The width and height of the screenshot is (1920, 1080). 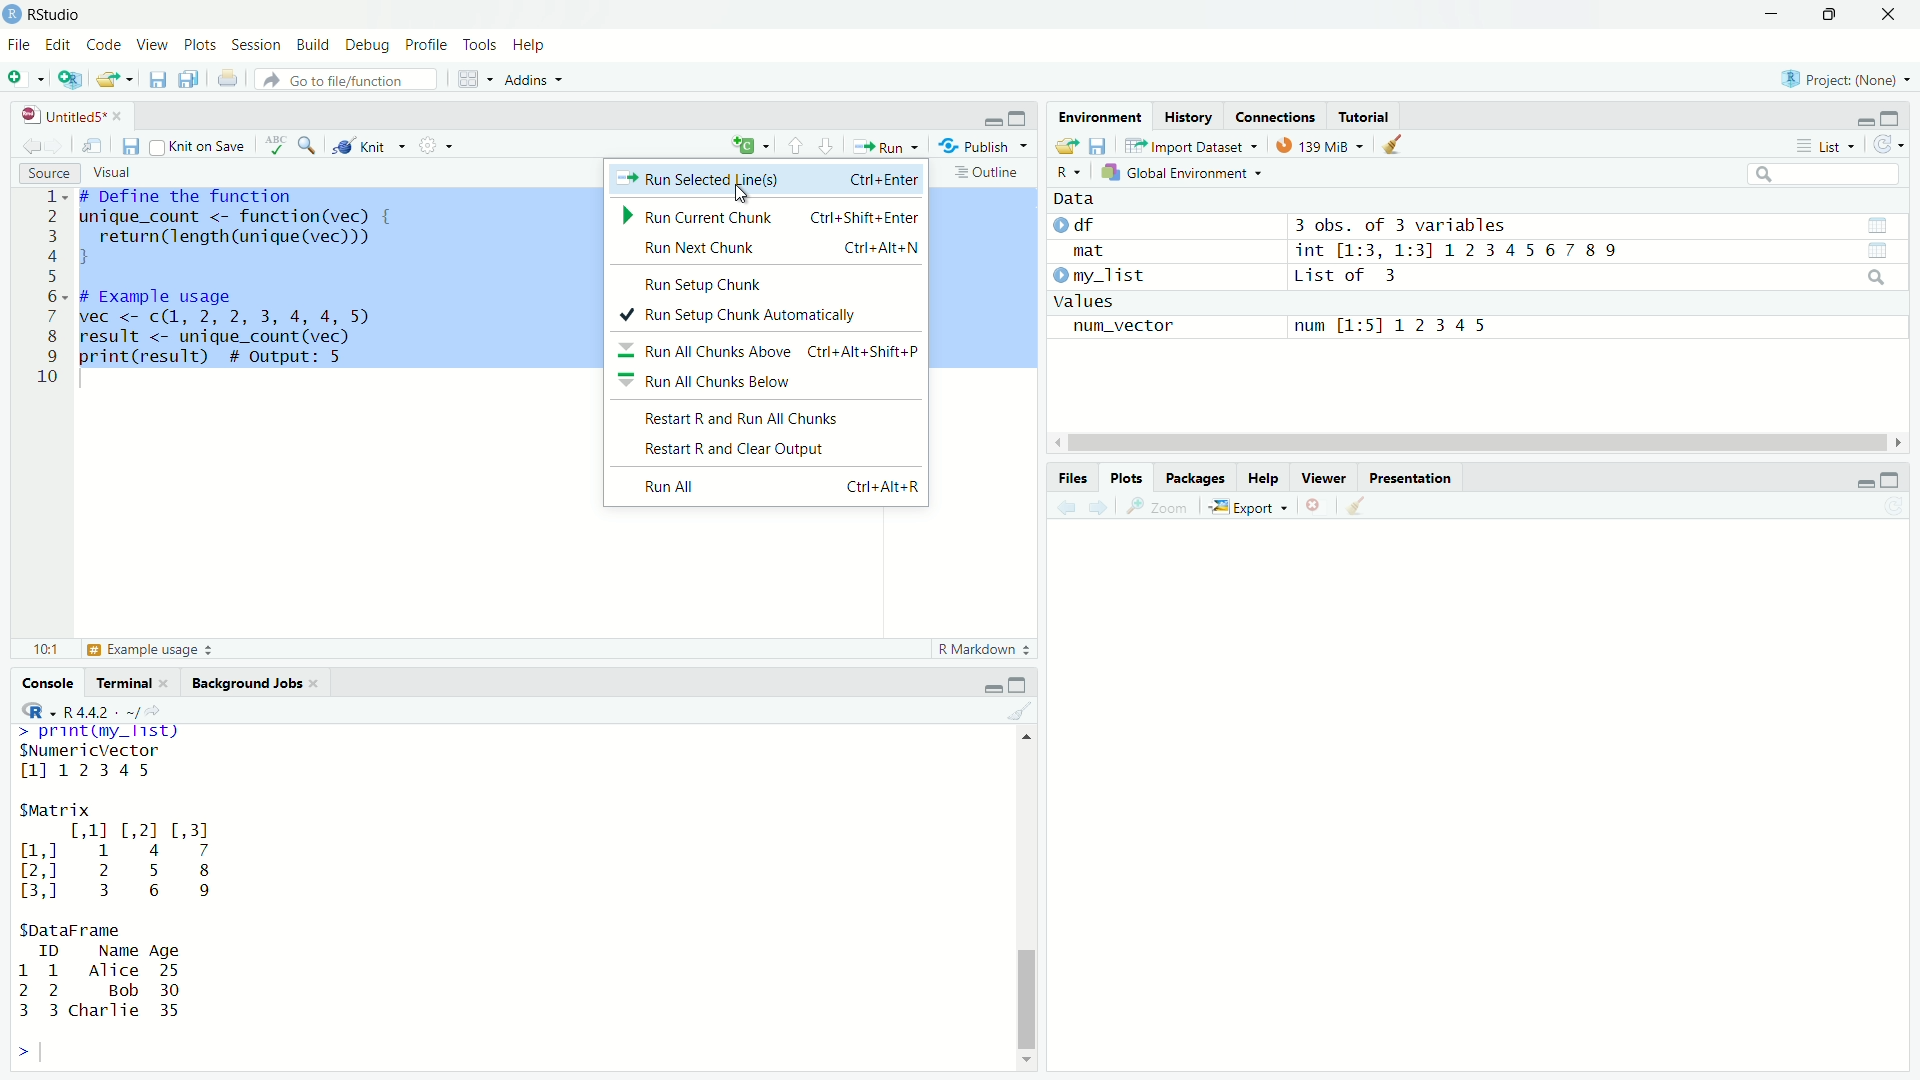 What do you see at coordinates (704, 286) in the screenshot?
I see `Run Setup Chunk` at bounding box center [704, 286].